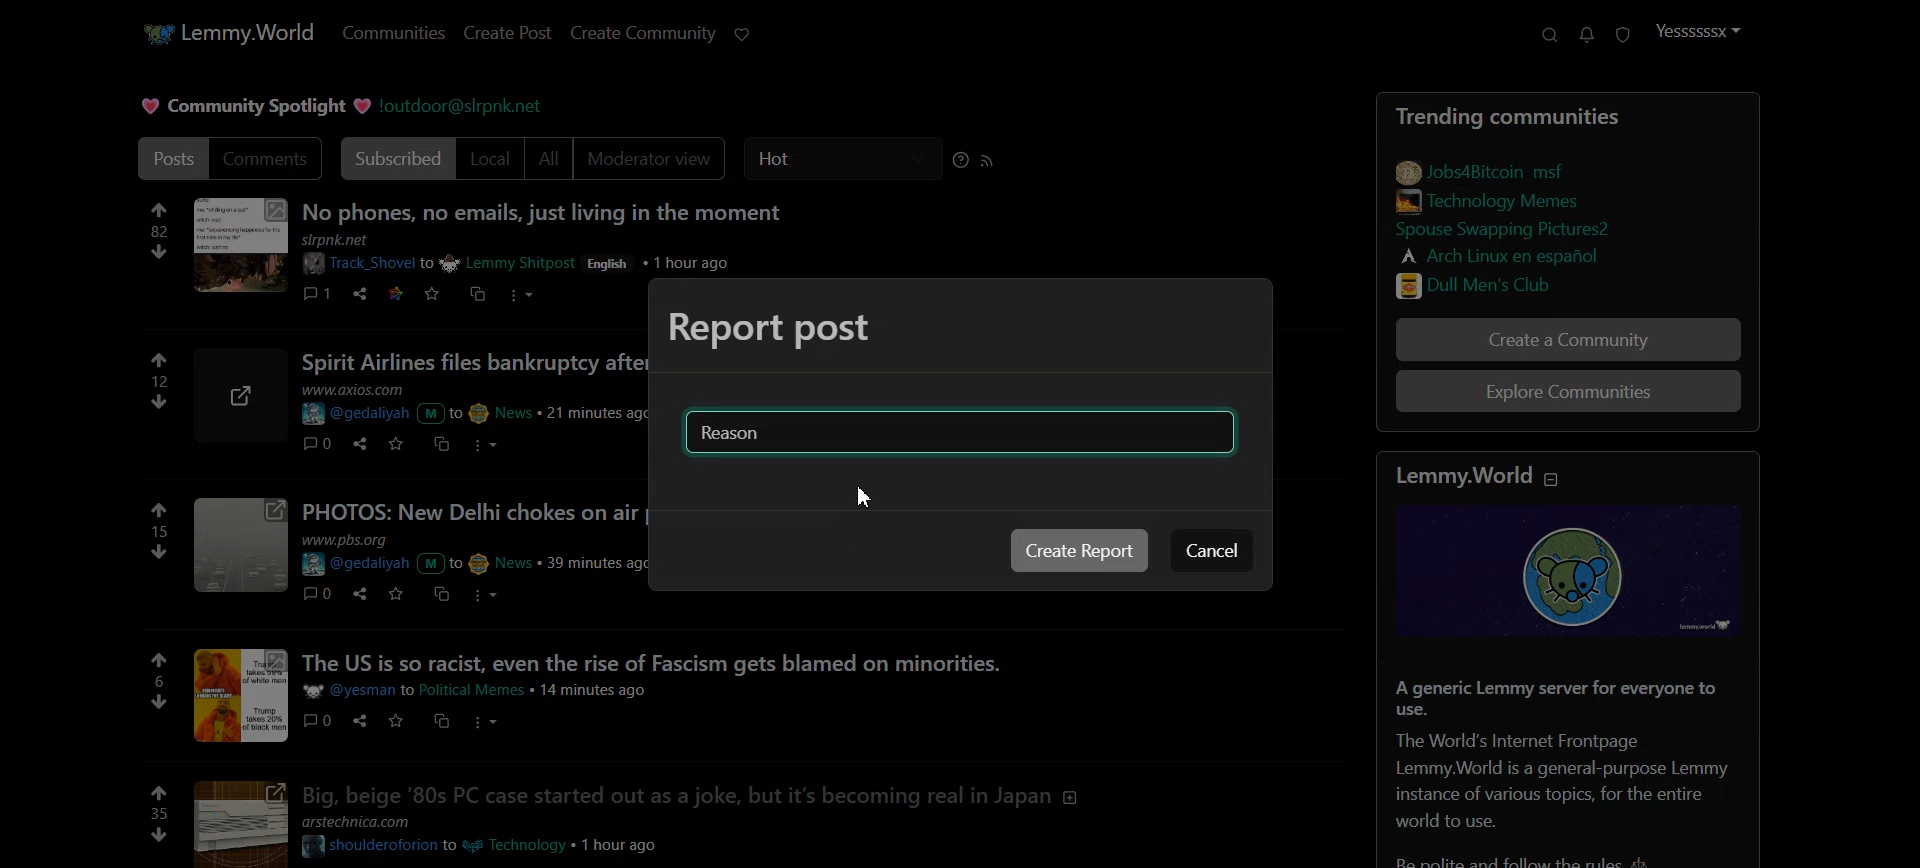 The width and height of the screenshot is (1920, 868). I want to click on numbers, so click(162, 380).